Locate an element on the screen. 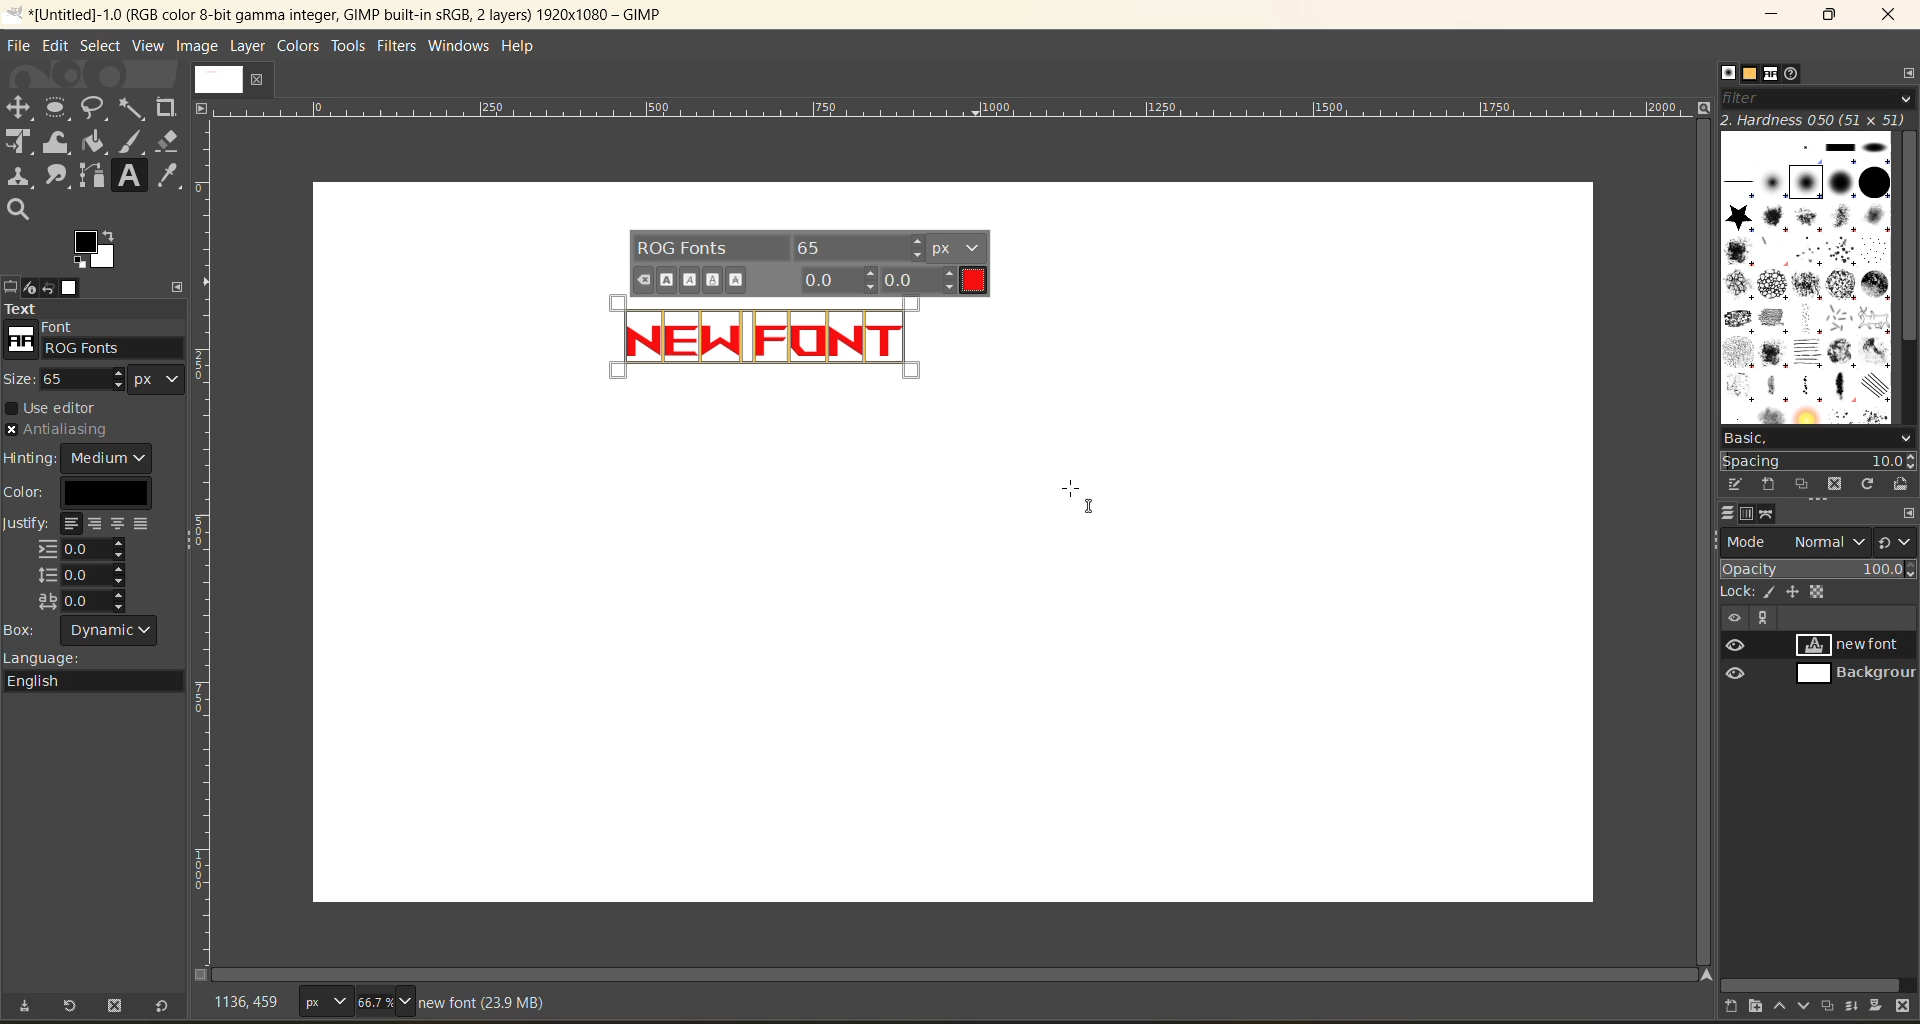  hinting is located at coordinates (81, 458).